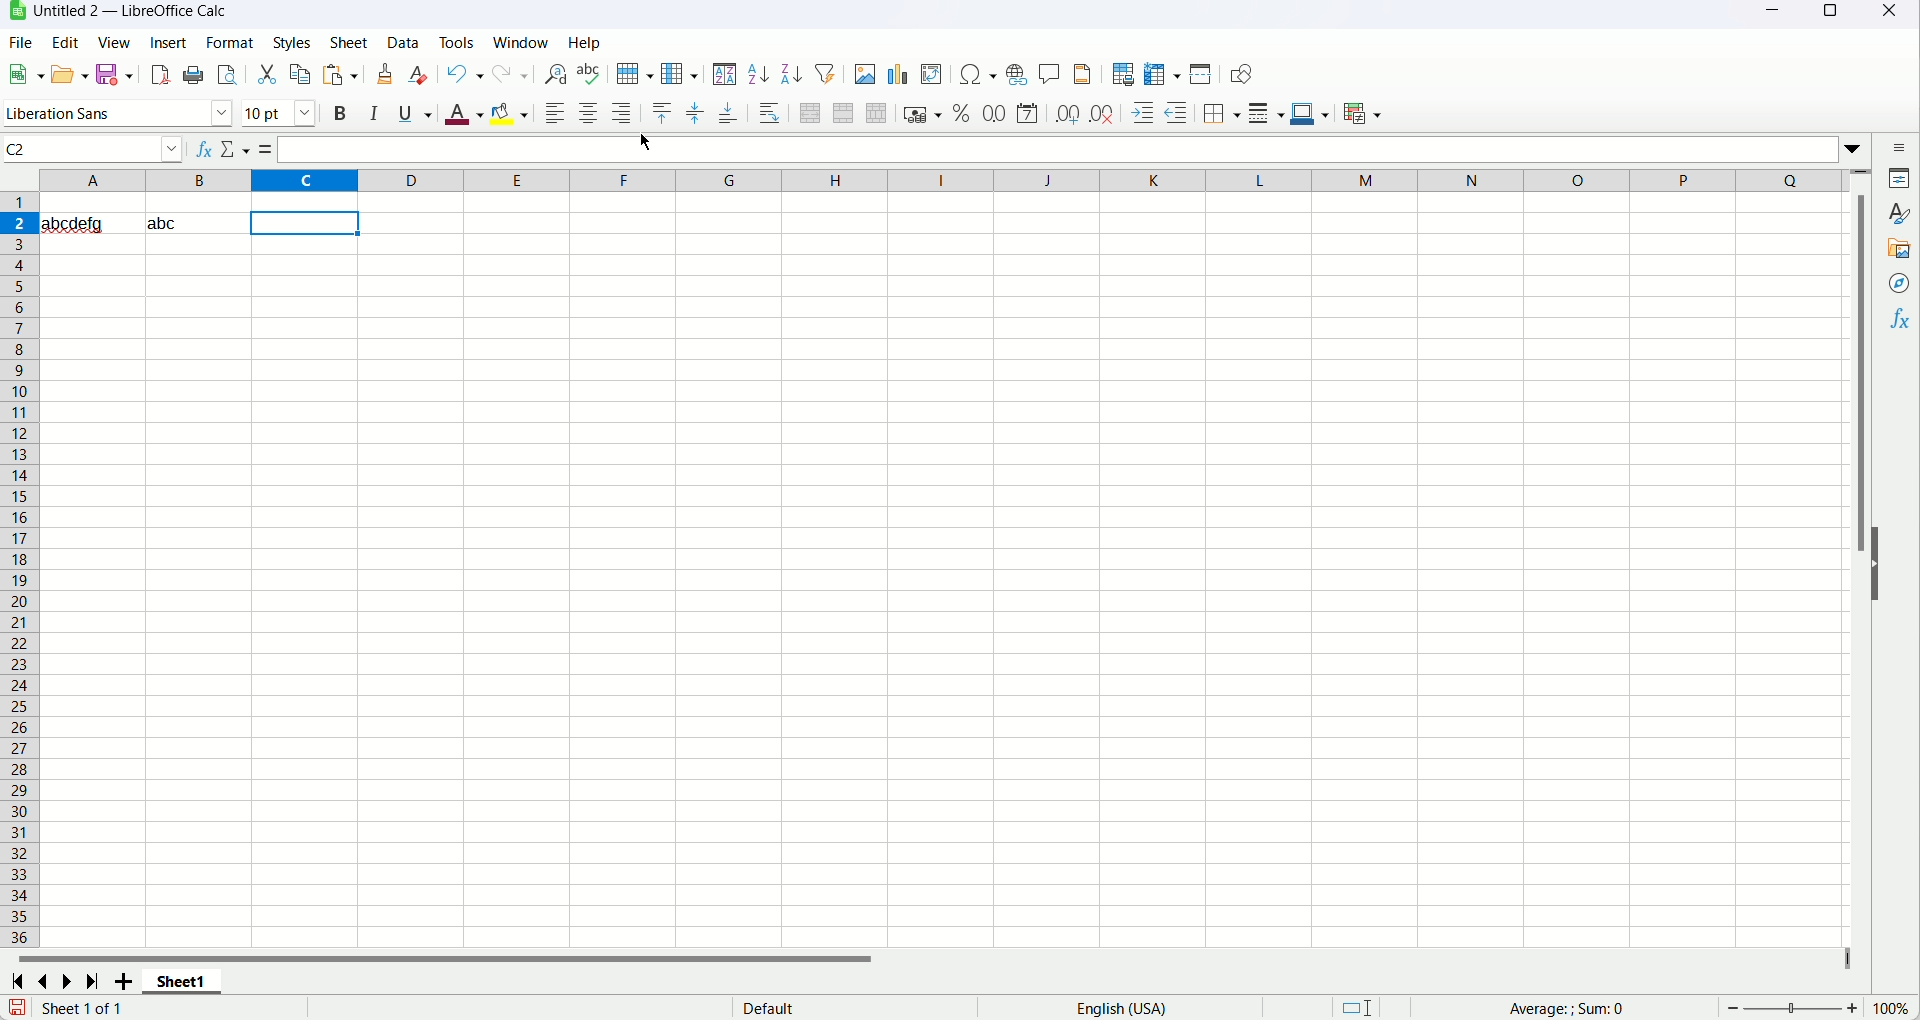  What do you see at coordinates (1309, 114) in the screenshot?
I see `border color` at bounding box center [1309, 114].